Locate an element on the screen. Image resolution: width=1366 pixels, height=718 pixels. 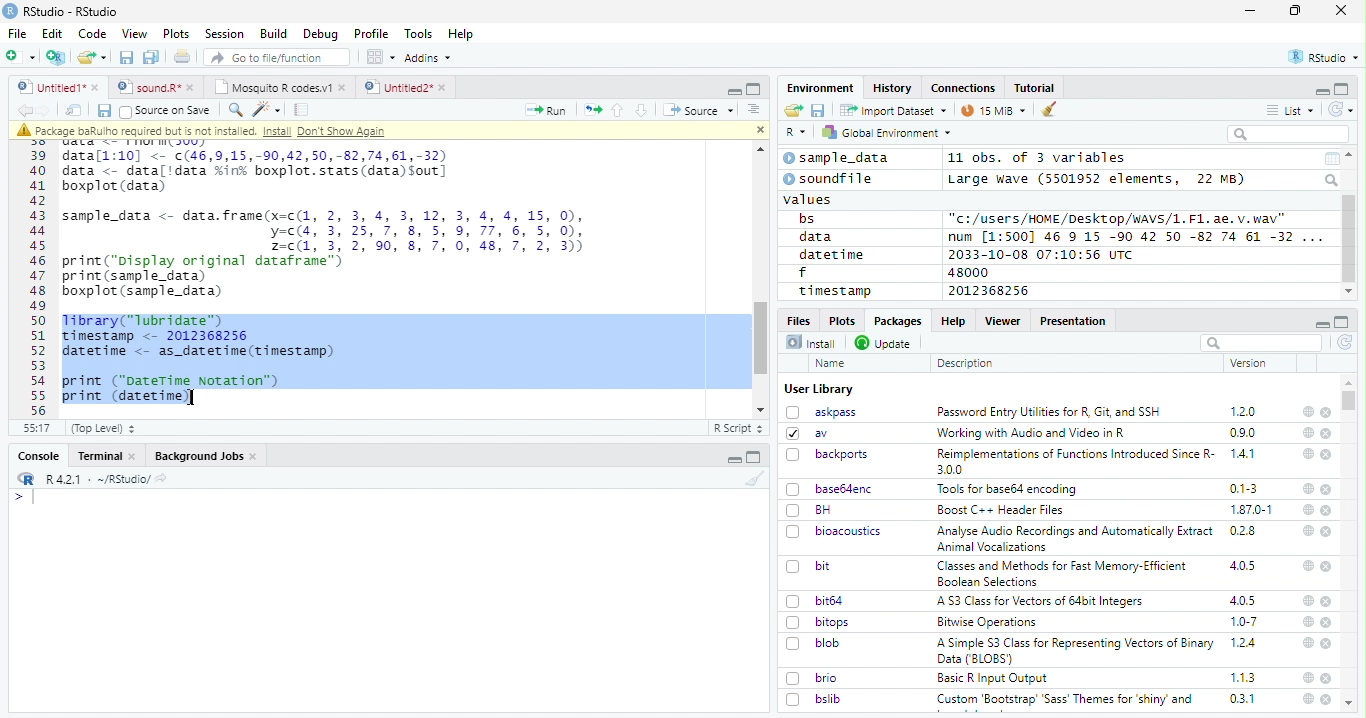
Update is located at coordinates (885, 343).